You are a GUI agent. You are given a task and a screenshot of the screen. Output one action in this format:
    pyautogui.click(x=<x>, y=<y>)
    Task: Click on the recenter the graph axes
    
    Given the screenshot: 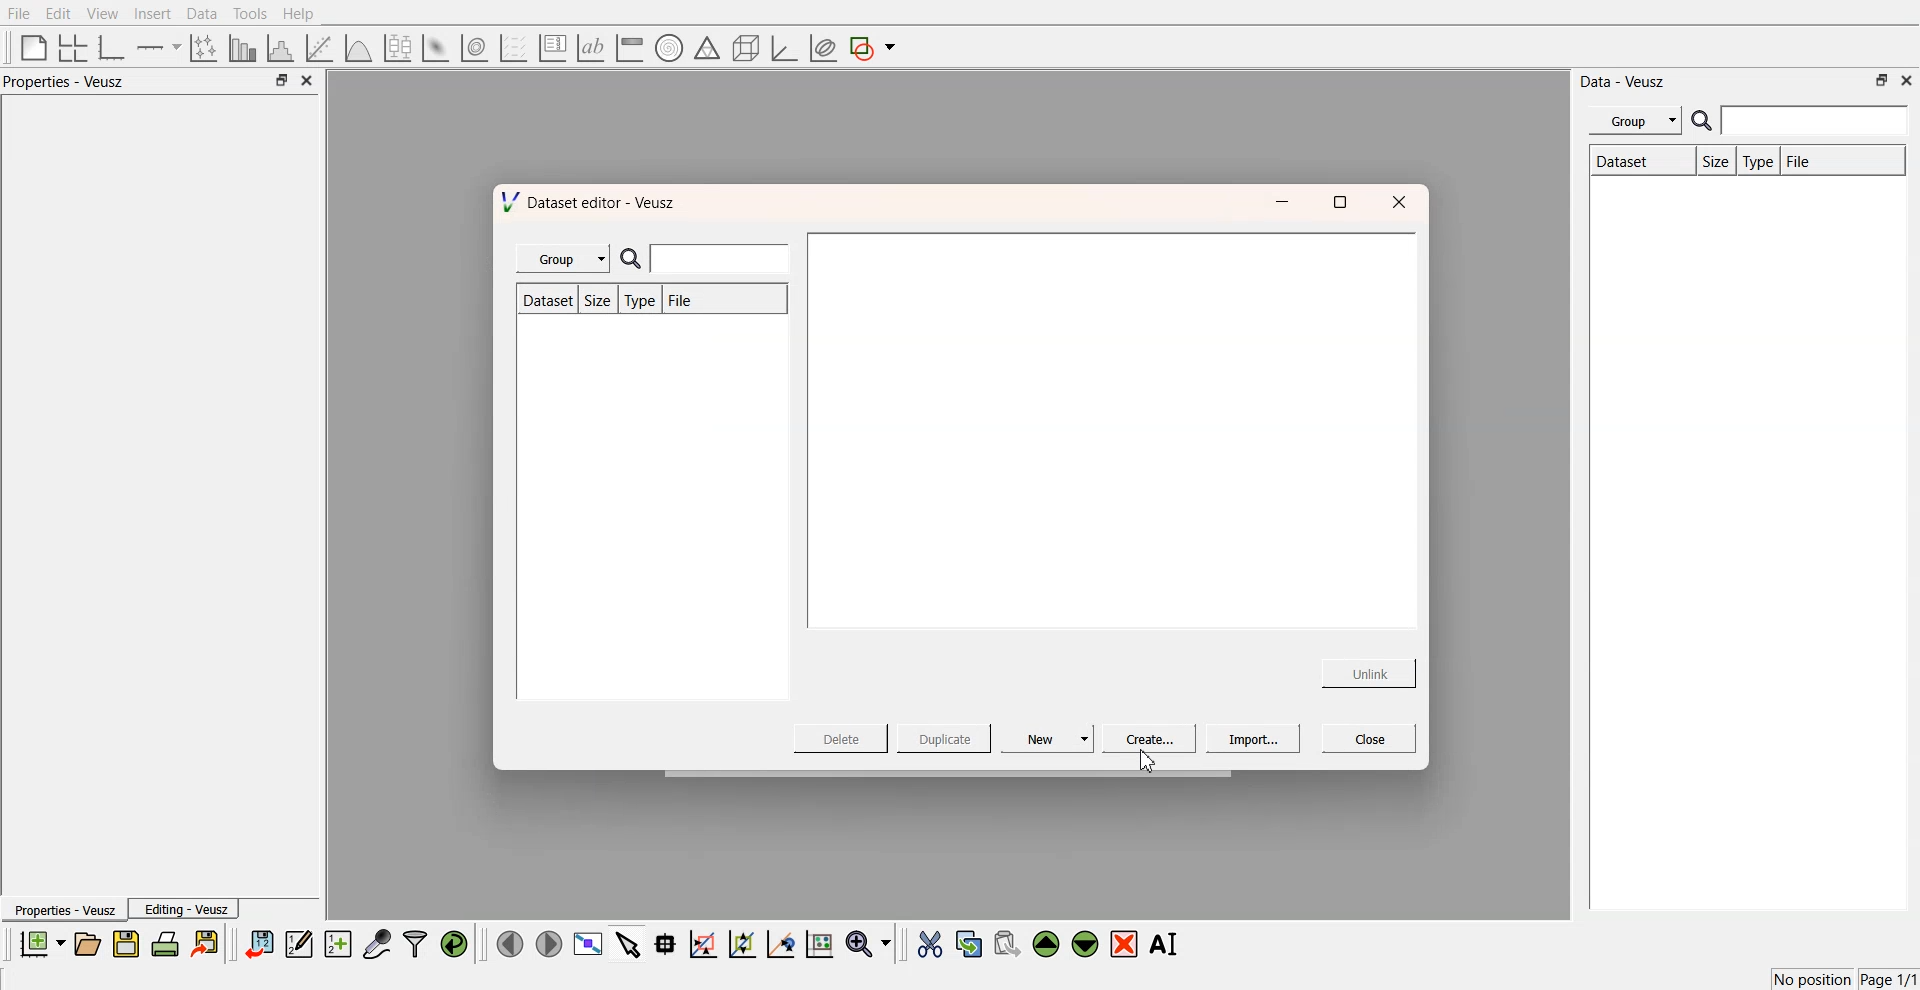 What is the action you would take?
    pyautogui.click(x=780, y=943)
    